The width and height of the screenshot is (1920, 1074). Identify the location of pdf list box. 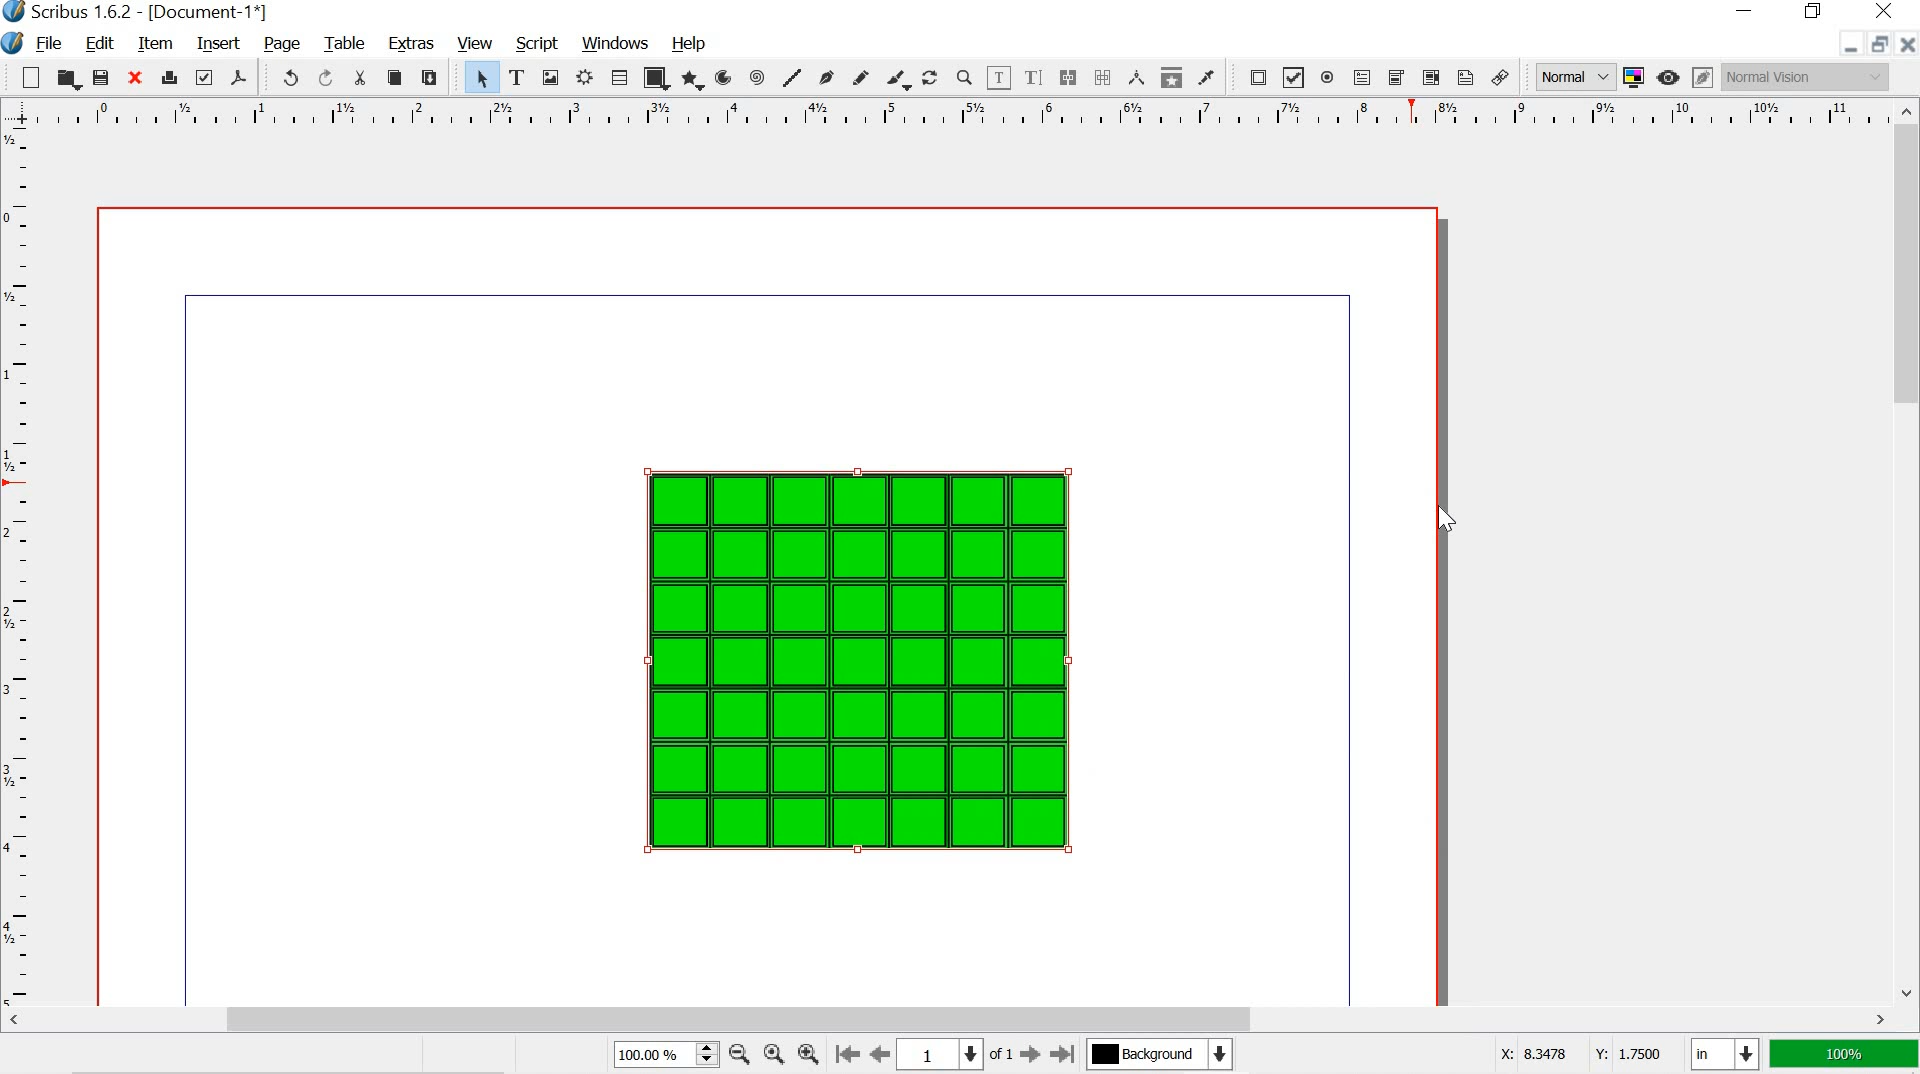
(1430, 77).